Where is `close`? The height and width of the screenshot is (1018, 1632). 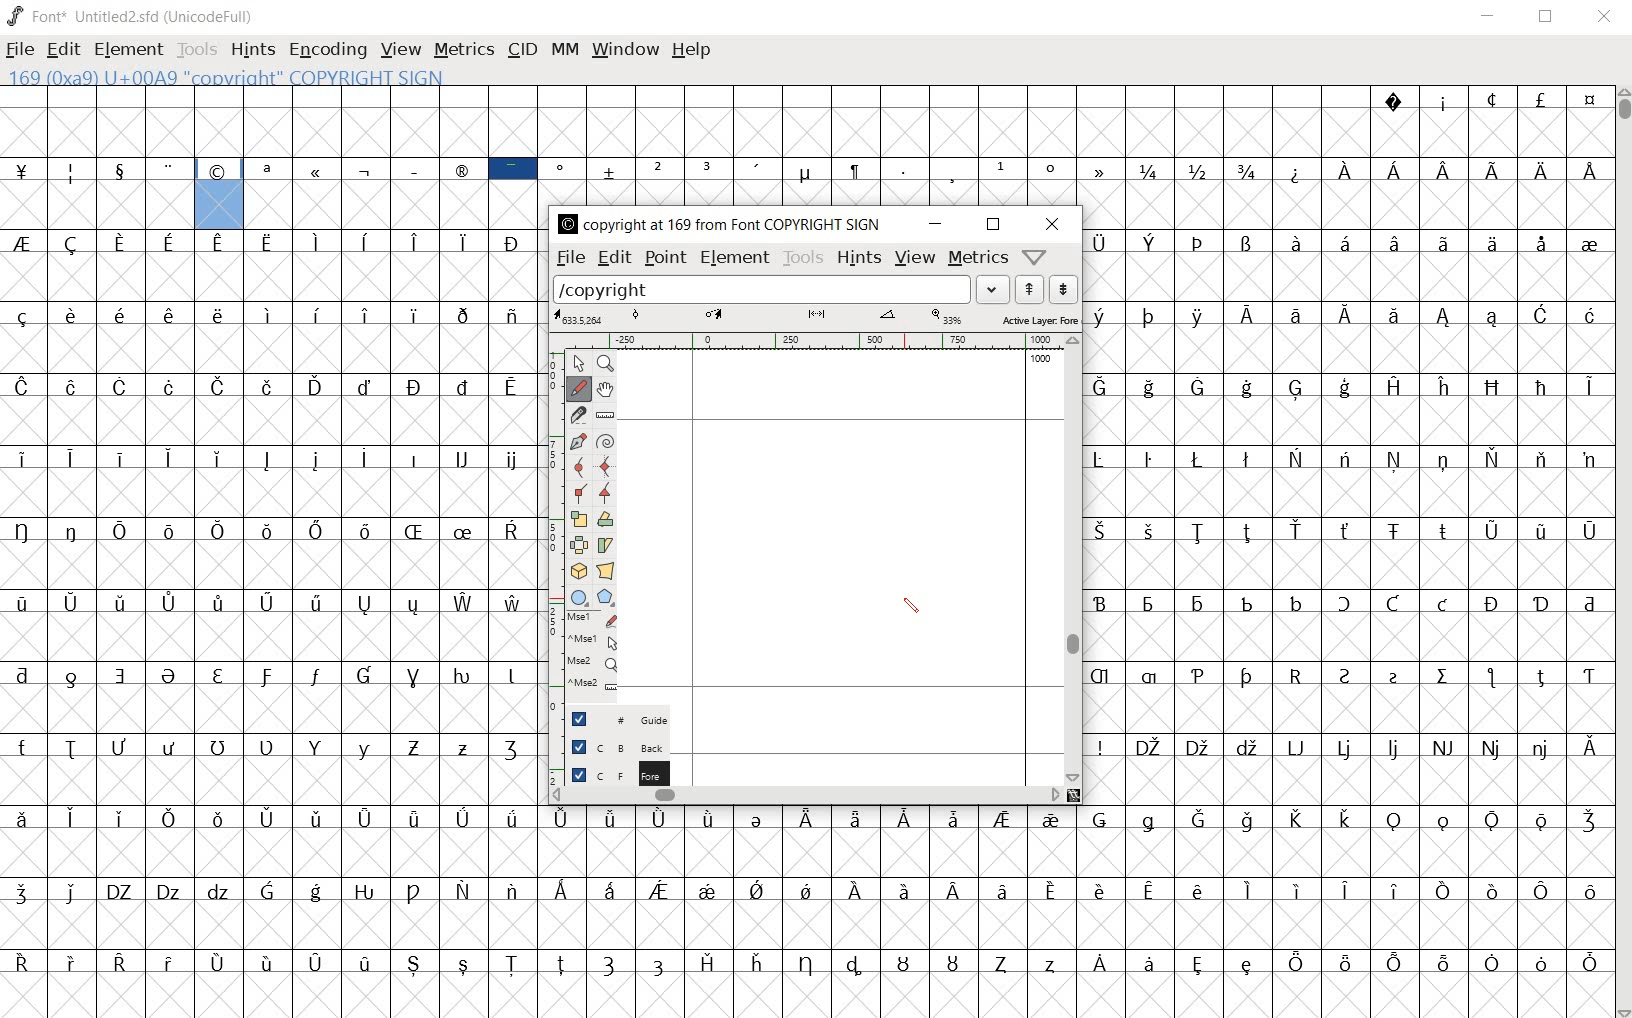 close is located at coordinates (1057, 223).